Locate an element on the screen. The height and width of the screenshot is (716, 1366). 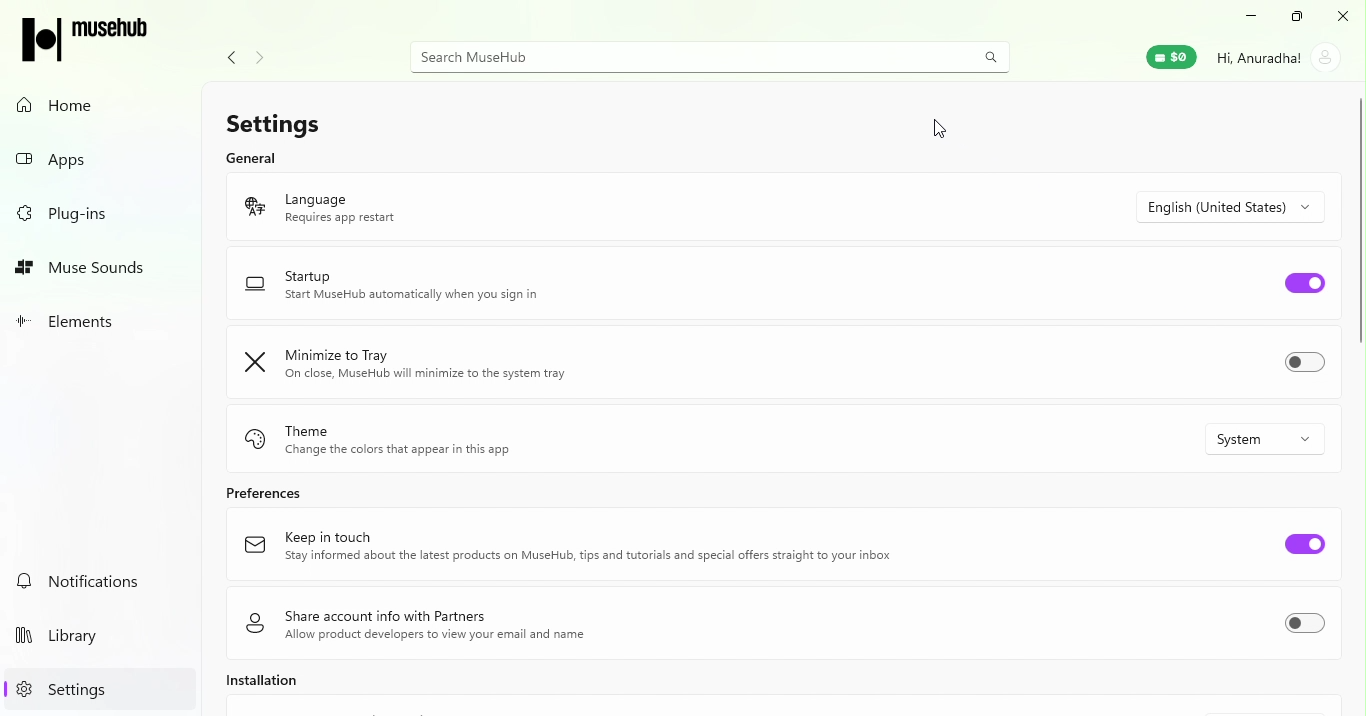
Icon is located at coordinates (106, 36).